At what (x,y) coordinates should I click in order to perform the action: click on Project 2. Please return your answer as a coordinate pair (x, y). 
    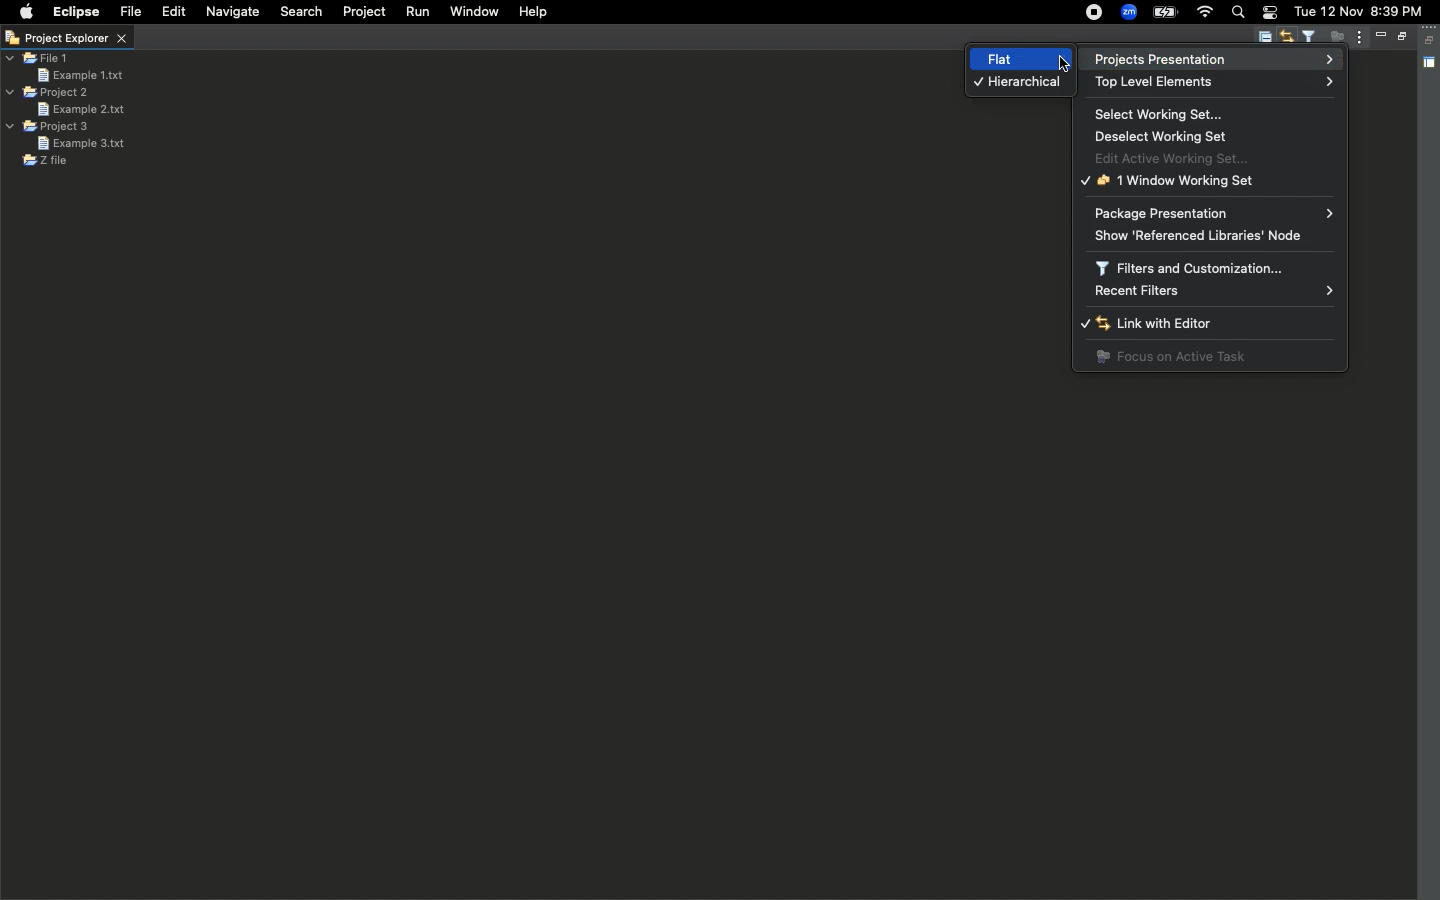
    Looking at the image, I should click on (48, 92).